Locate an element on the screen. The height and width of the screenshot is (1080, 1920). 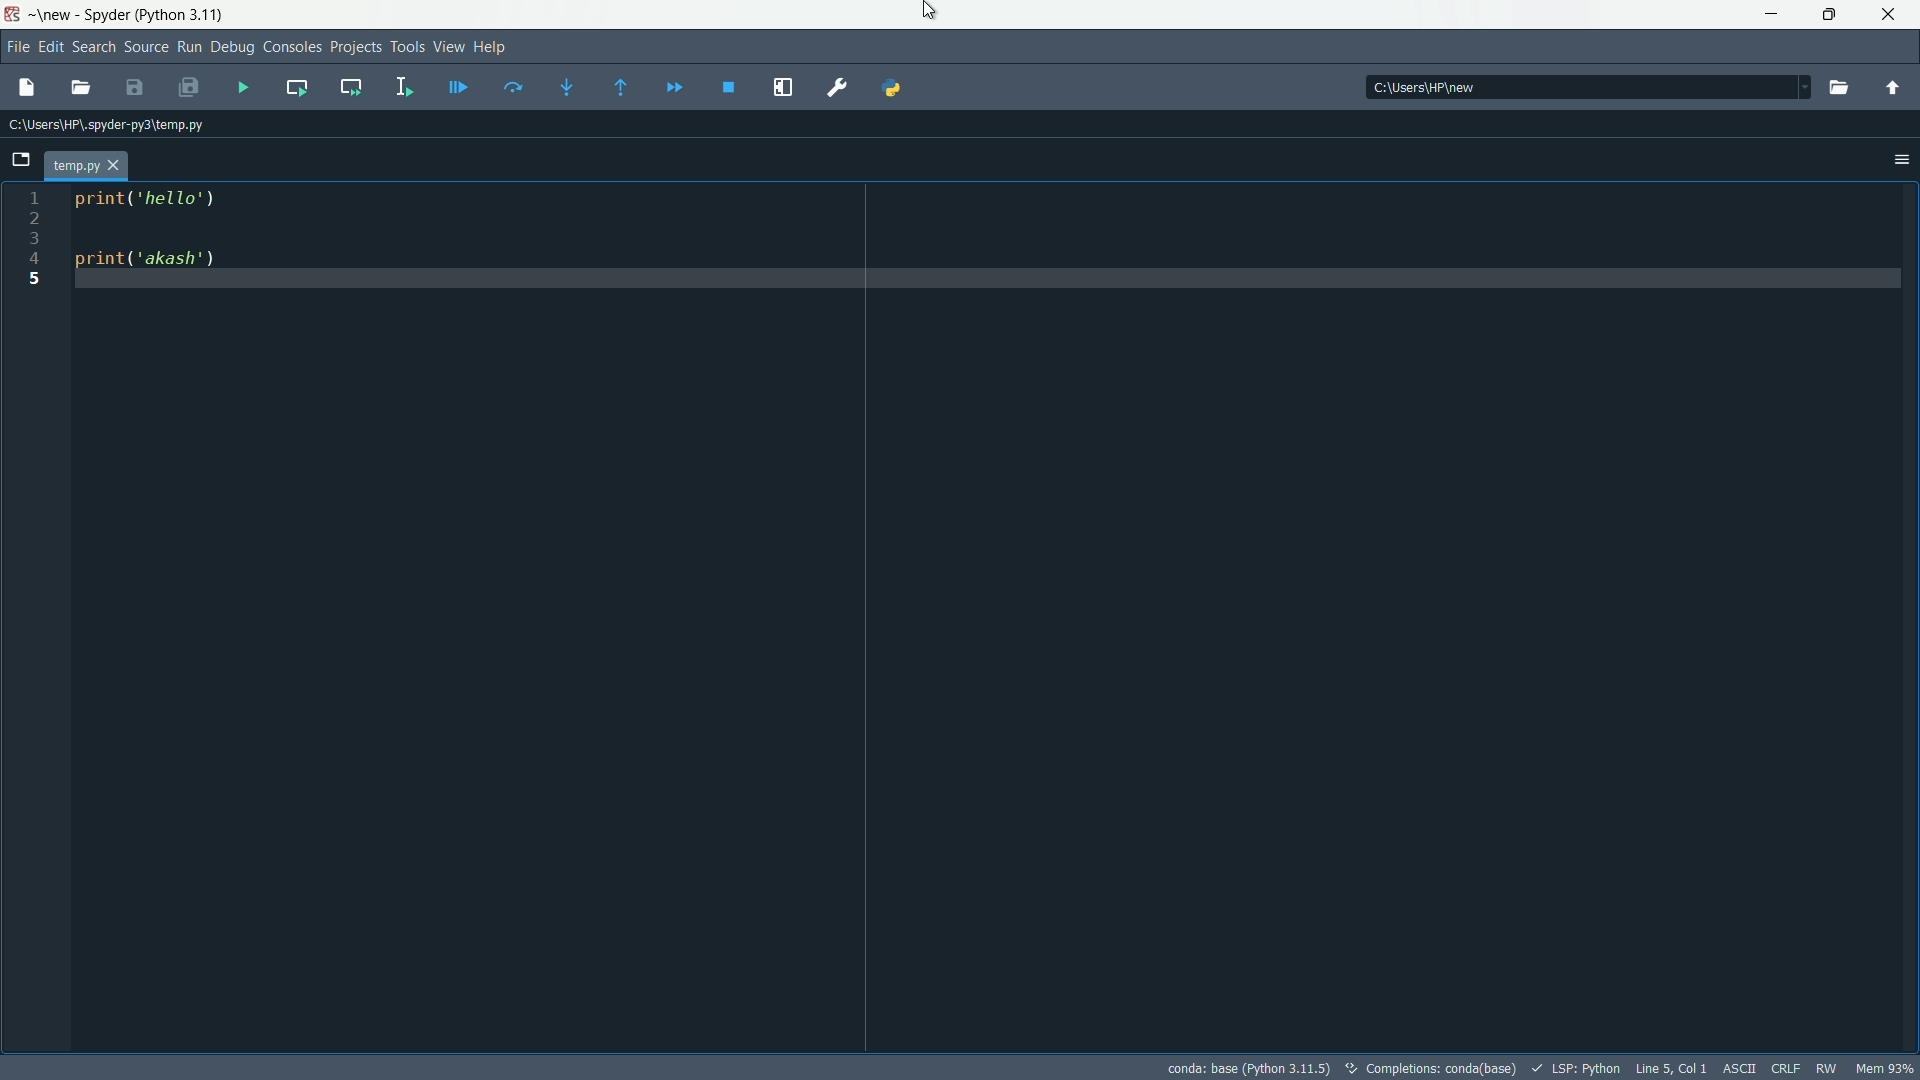
browse directory is located at coordinates (1840, 88).